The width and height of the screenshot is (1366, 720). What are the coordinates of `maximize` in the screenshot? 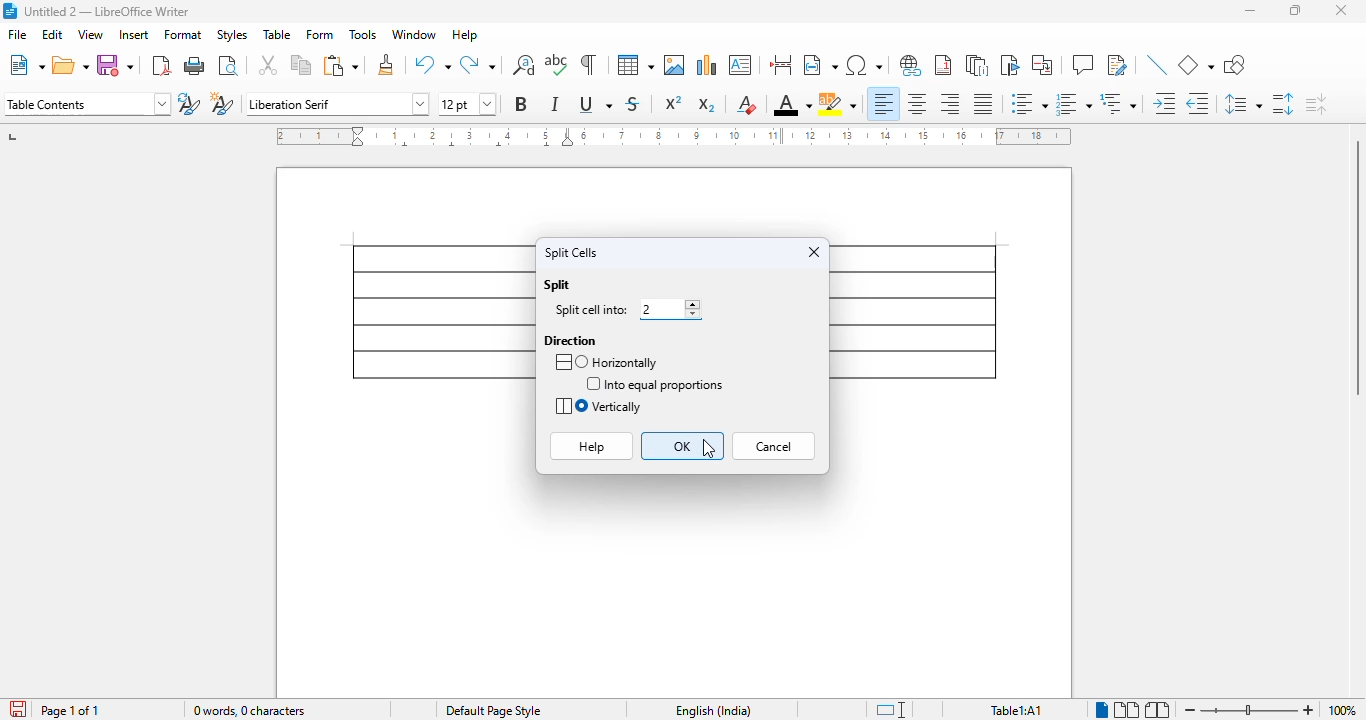 It's located at (1296, 11).